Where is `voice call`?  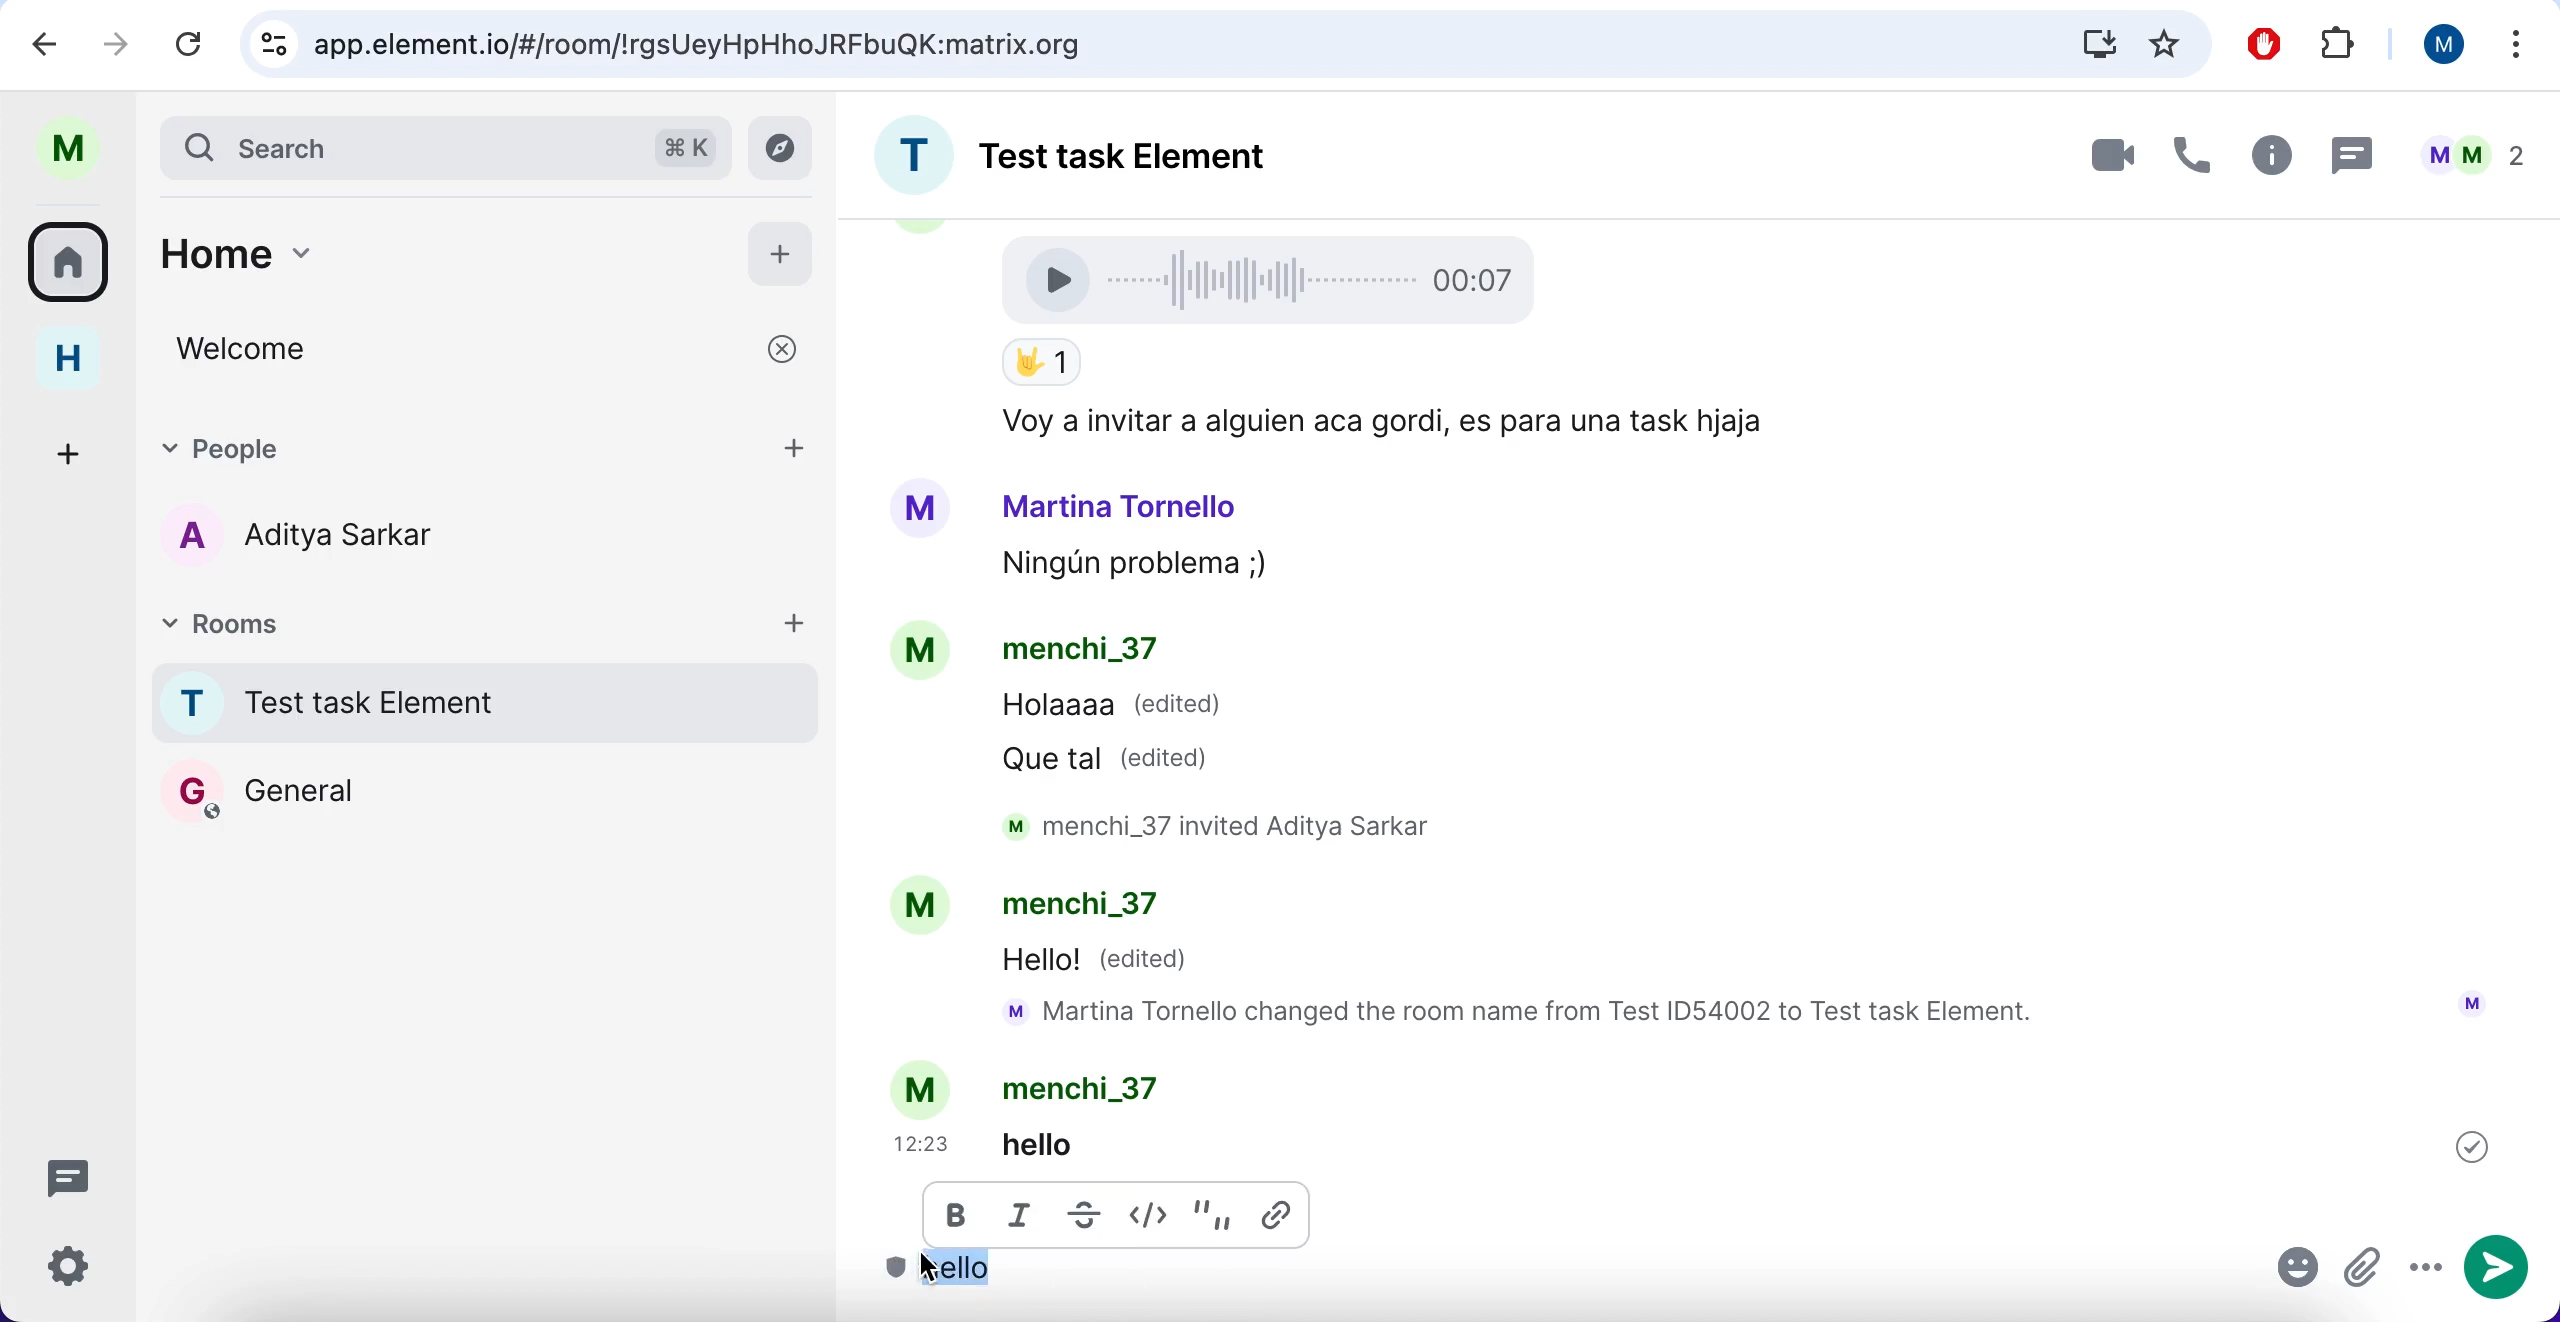 voice call is located at coordinates (2186, 161).